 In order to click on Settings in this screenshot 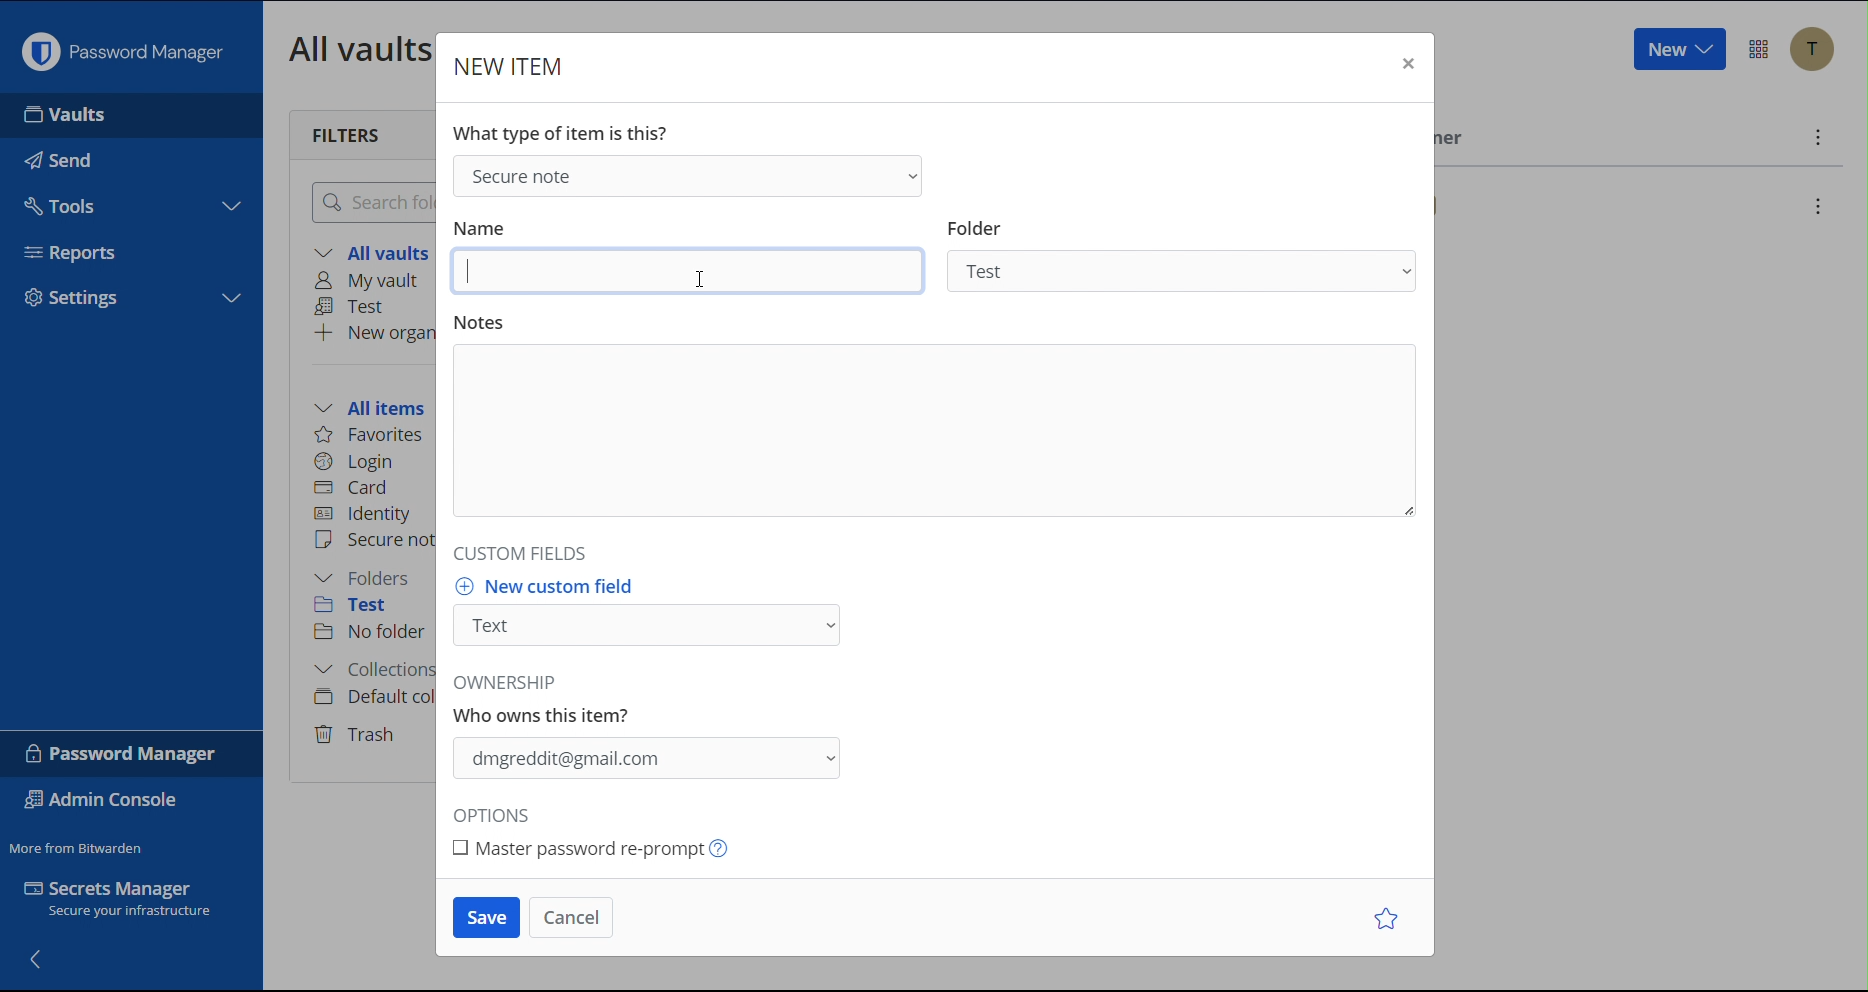, I will do `click(74, 300)`.